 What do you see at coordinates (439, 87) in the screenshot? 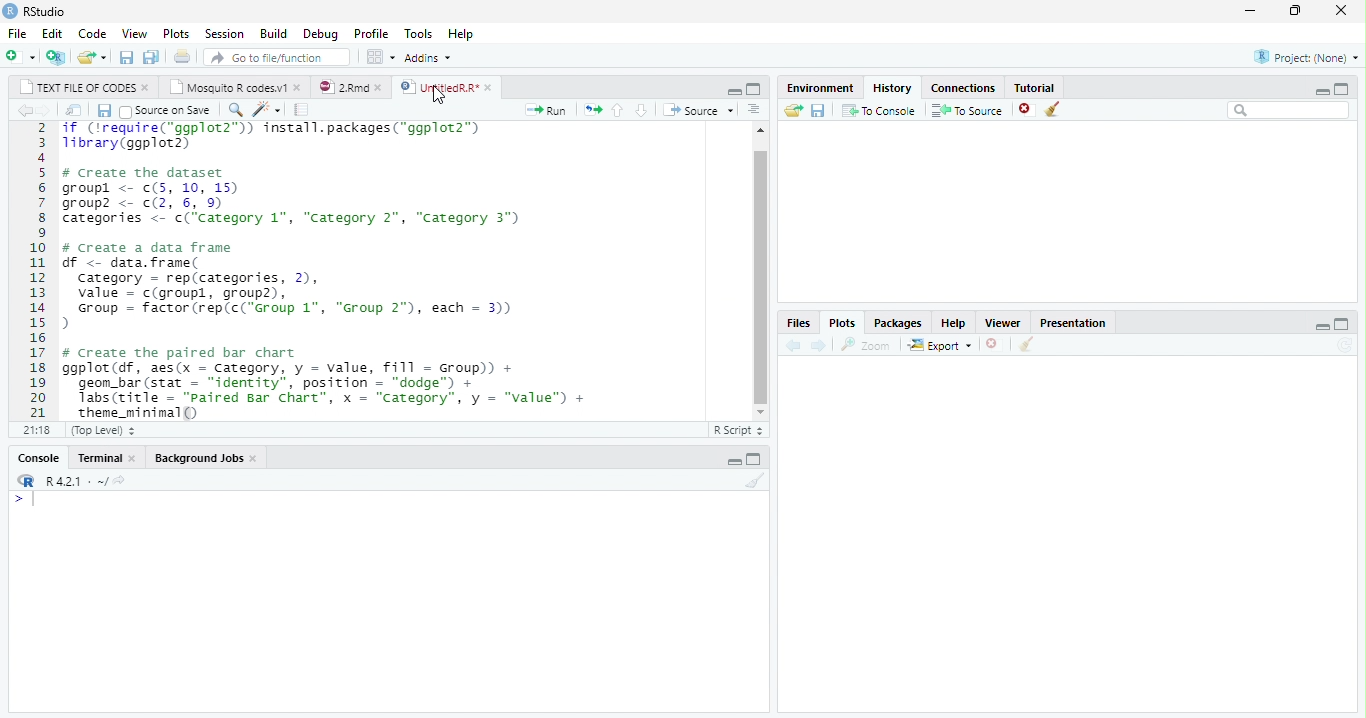
I see `UntitledR.R*` at bounding box center [439, 87].